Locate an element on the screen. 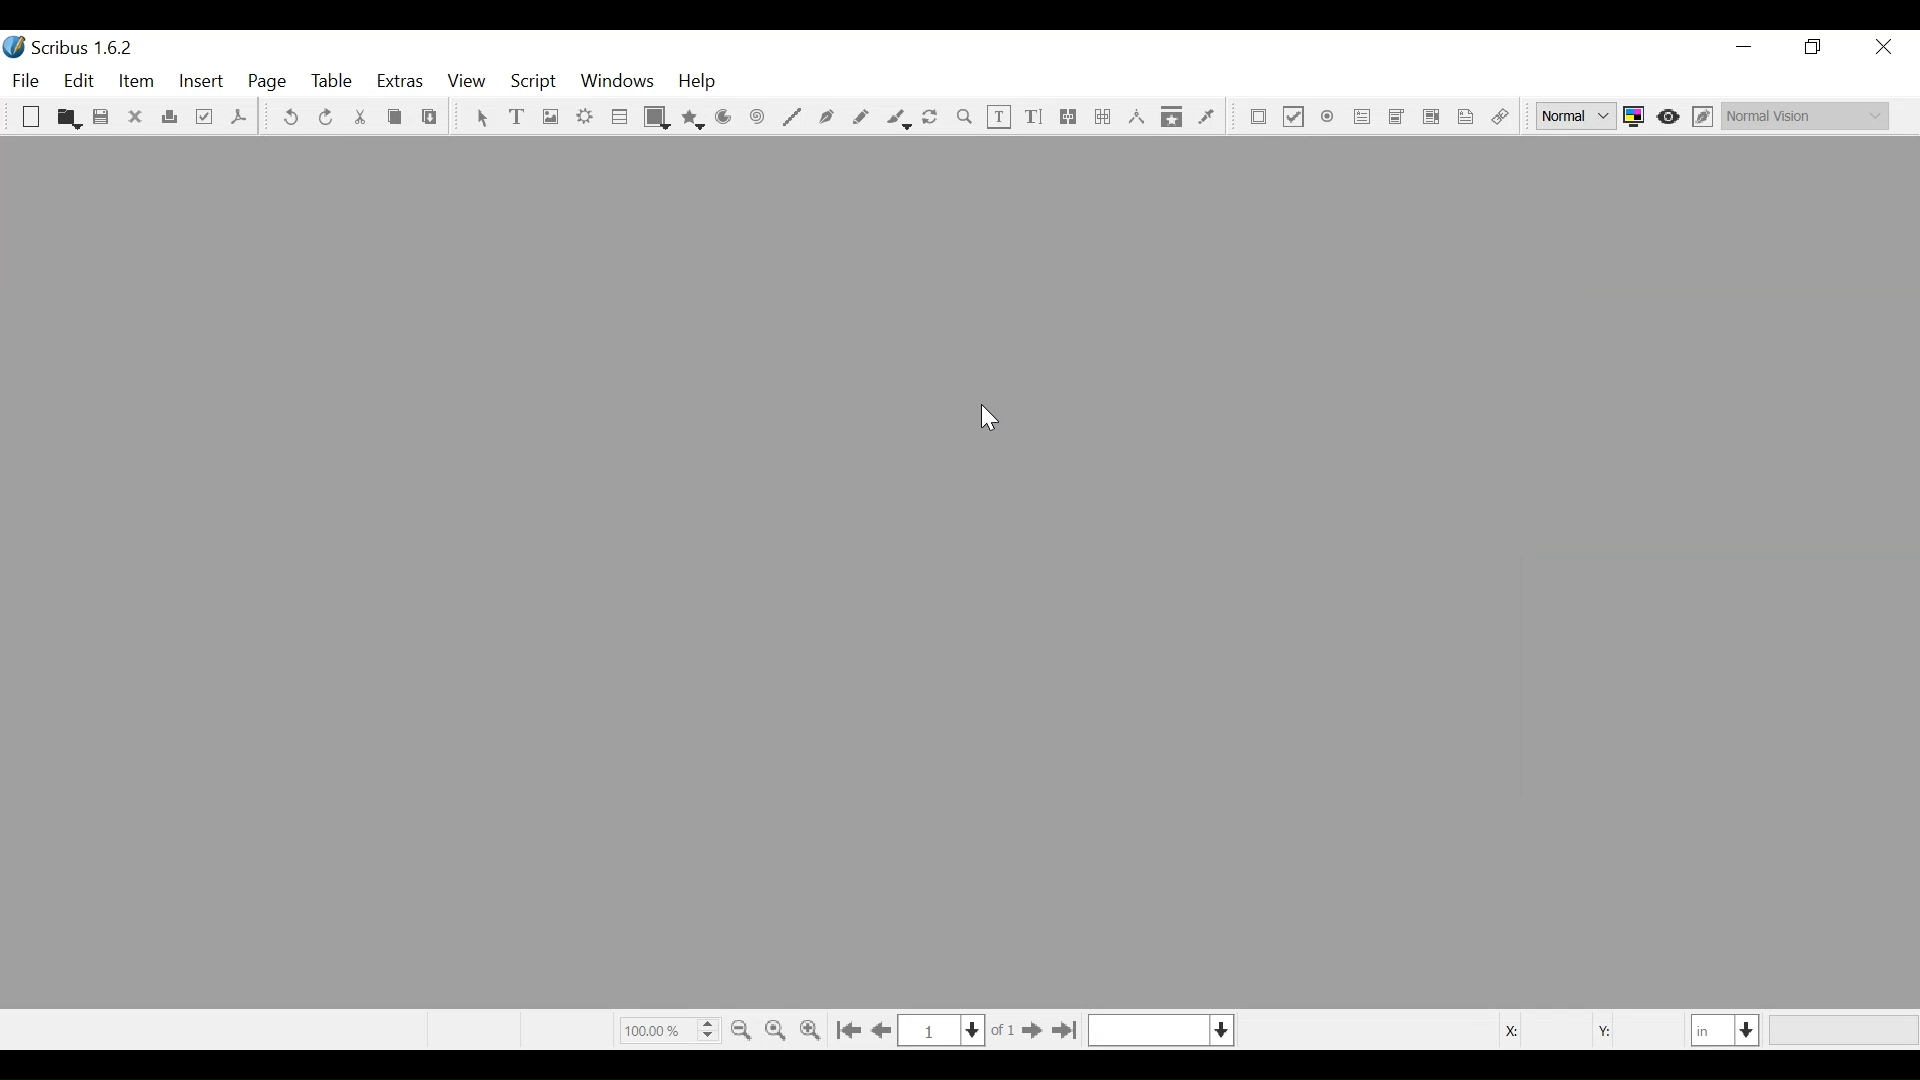 The width and height of the screenshot is (1920, 1080). Pdf List Box is located at coordinates (1432, 116).